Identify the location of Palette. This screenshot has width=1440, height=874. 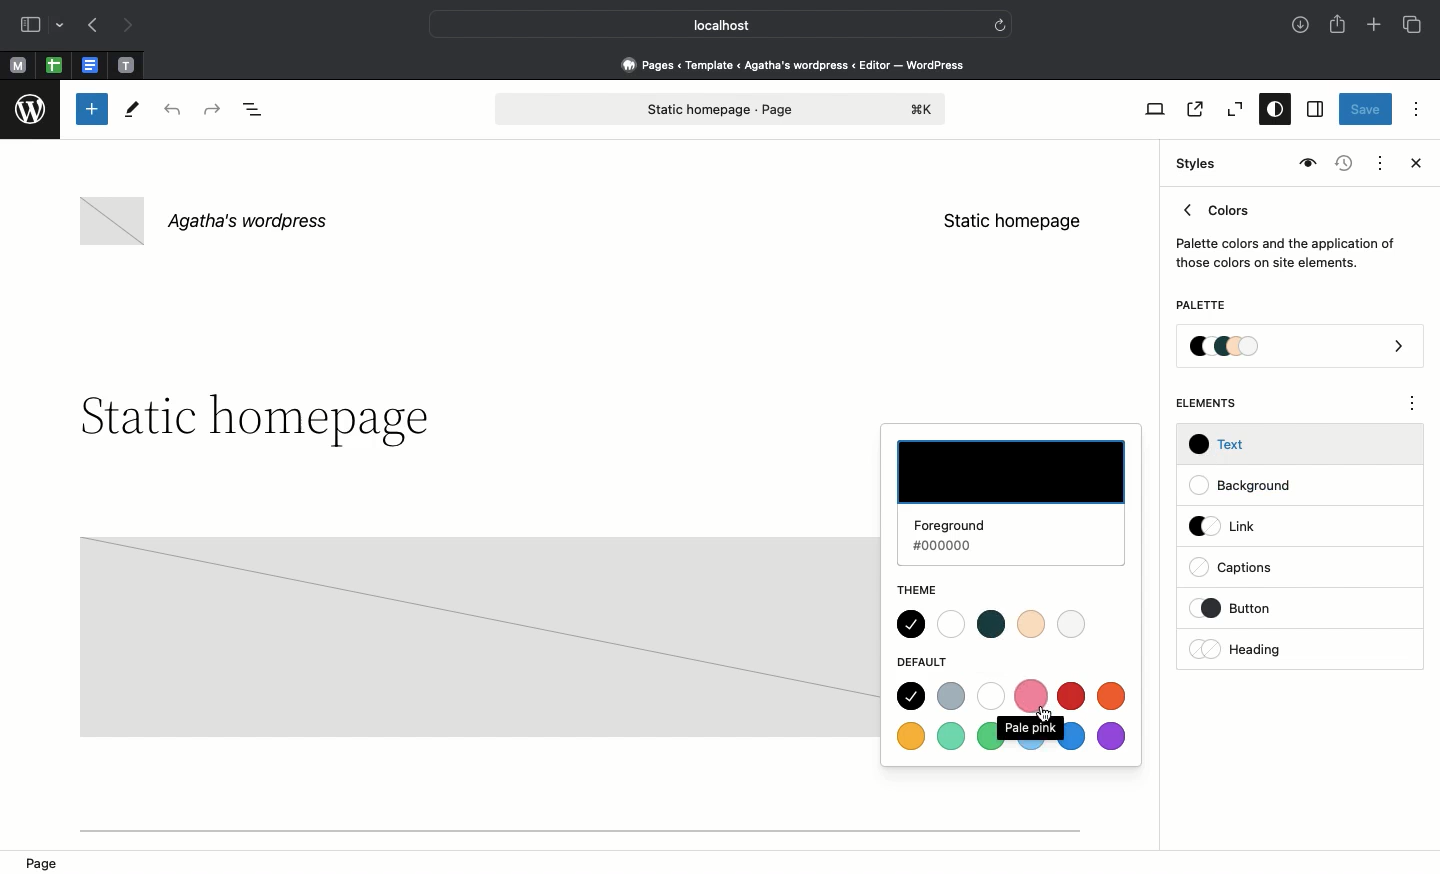
(1200, 307).